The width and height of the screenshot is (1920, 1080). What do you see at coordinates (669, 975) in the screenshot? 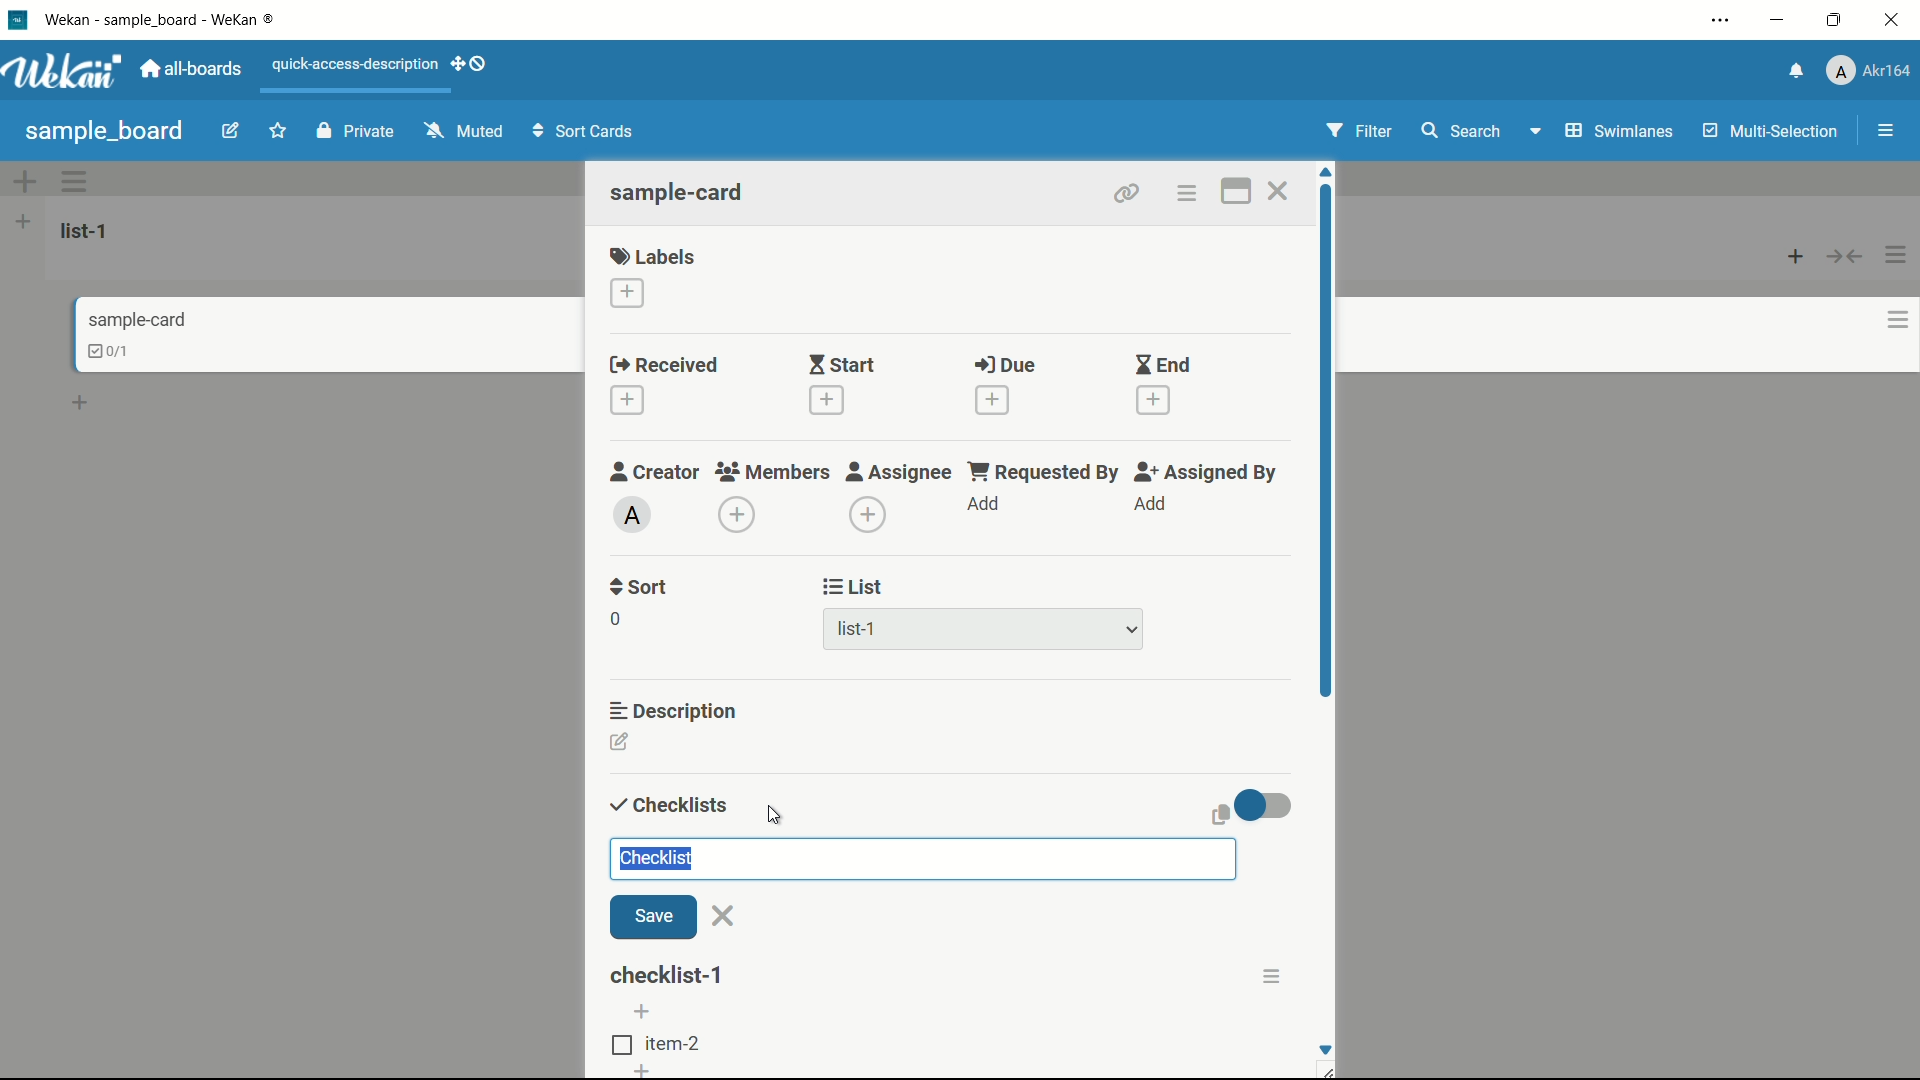
I see `checklist-1` at bounding box center [669, 975].